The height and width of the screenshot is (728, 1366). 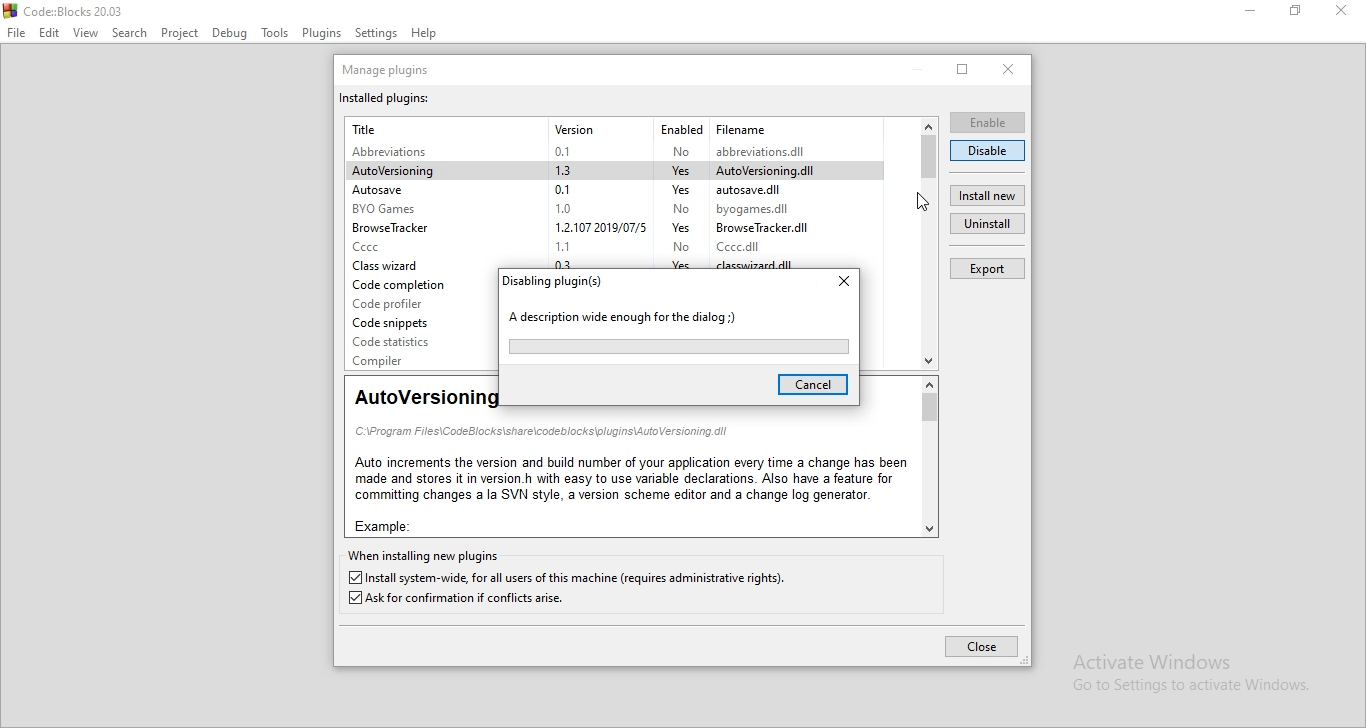 What do you see at coordinates (929, 124) in the screenshot?
I see `scroll up` at bounding box center [929, 124].